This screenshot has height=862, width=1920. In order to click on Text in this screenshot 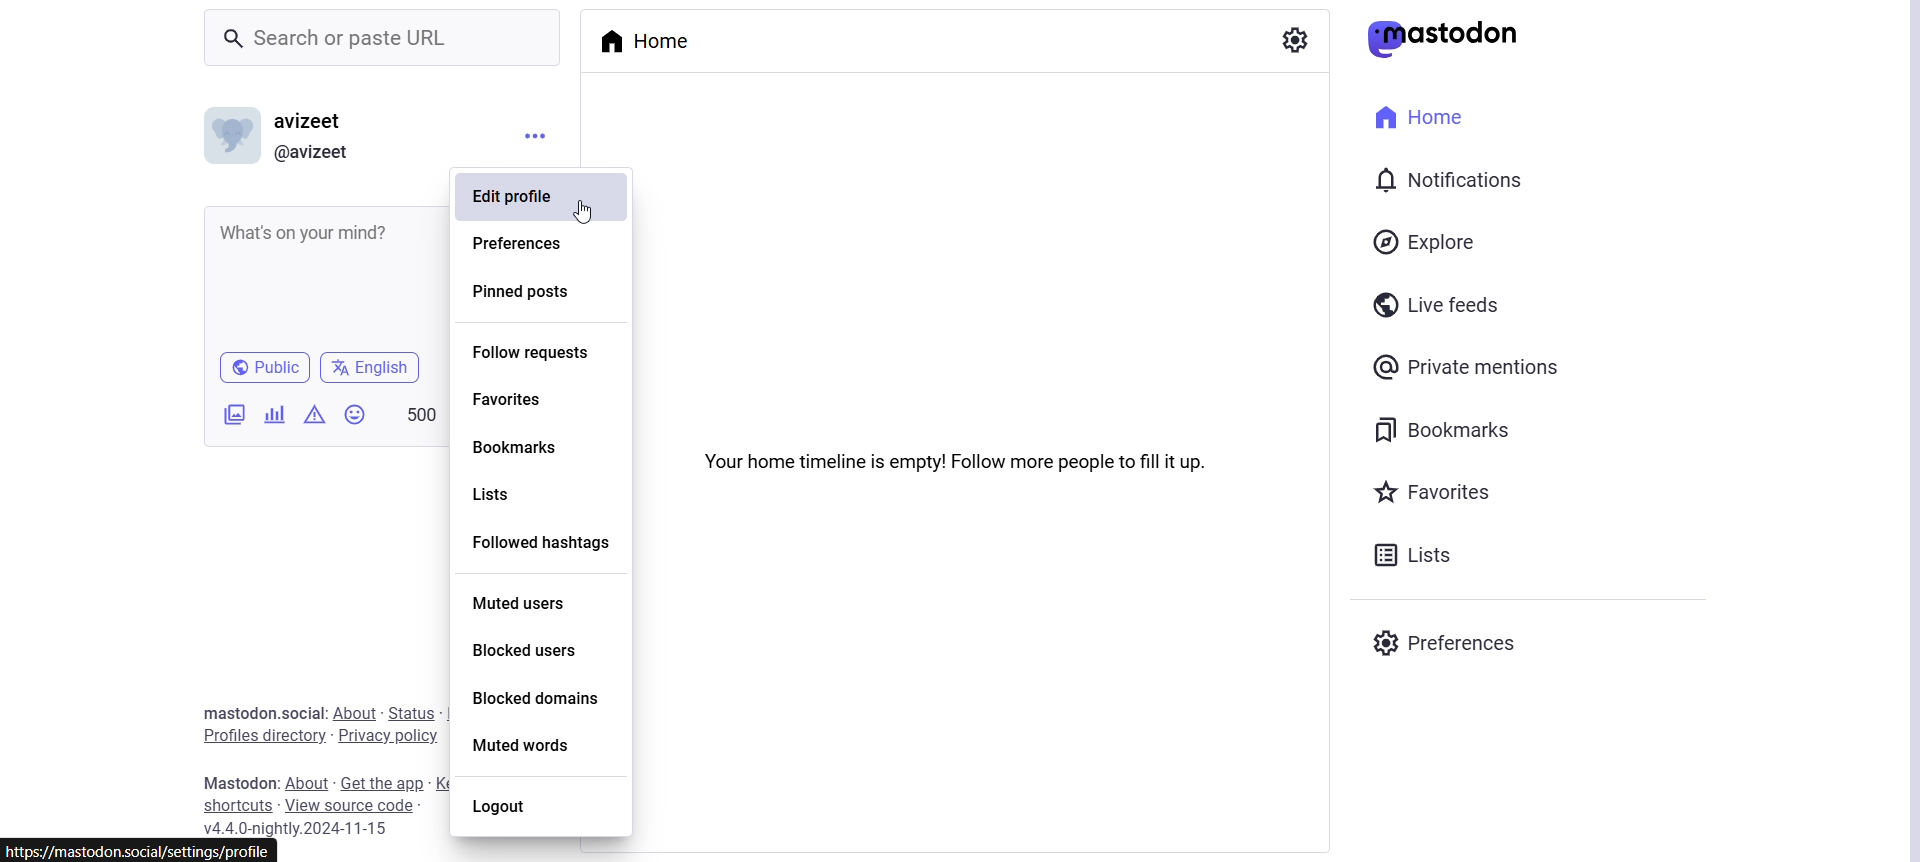, I will do `click(264, 713)`.